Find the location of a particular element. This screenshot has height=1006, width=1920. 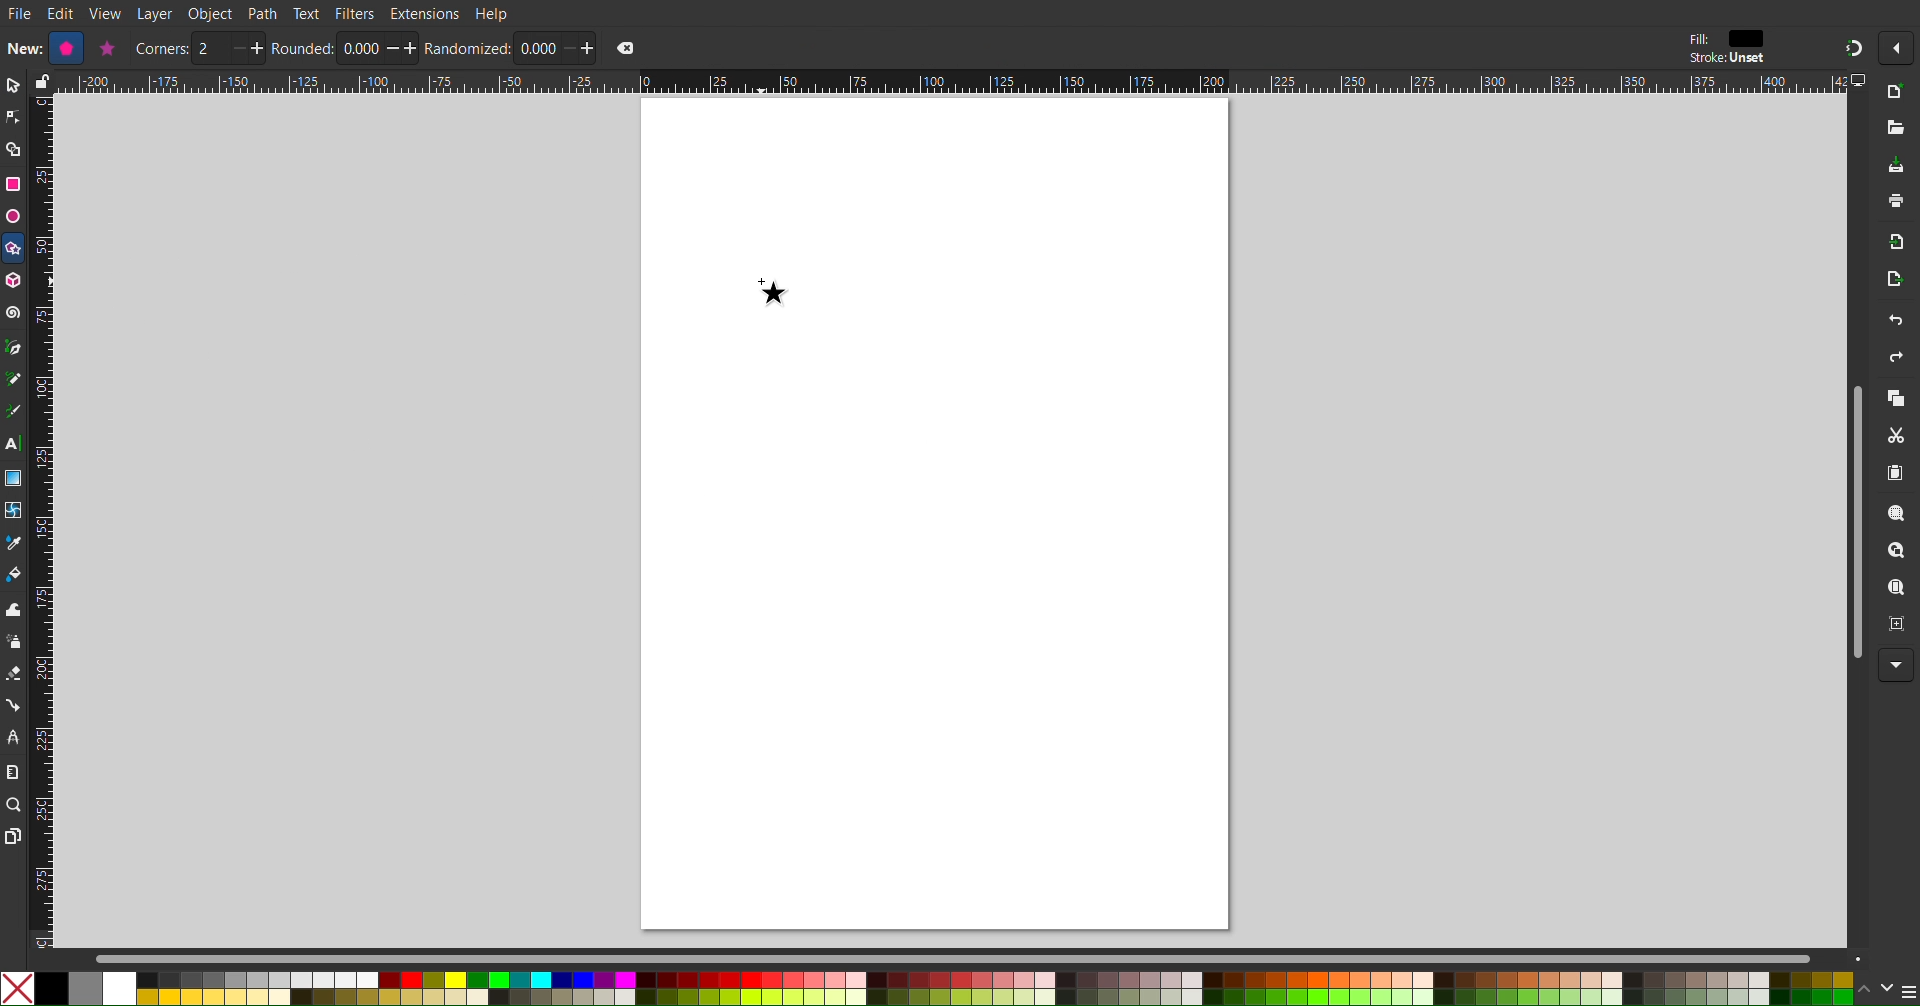

Scrollbar is located at coordinates (1852, 521).